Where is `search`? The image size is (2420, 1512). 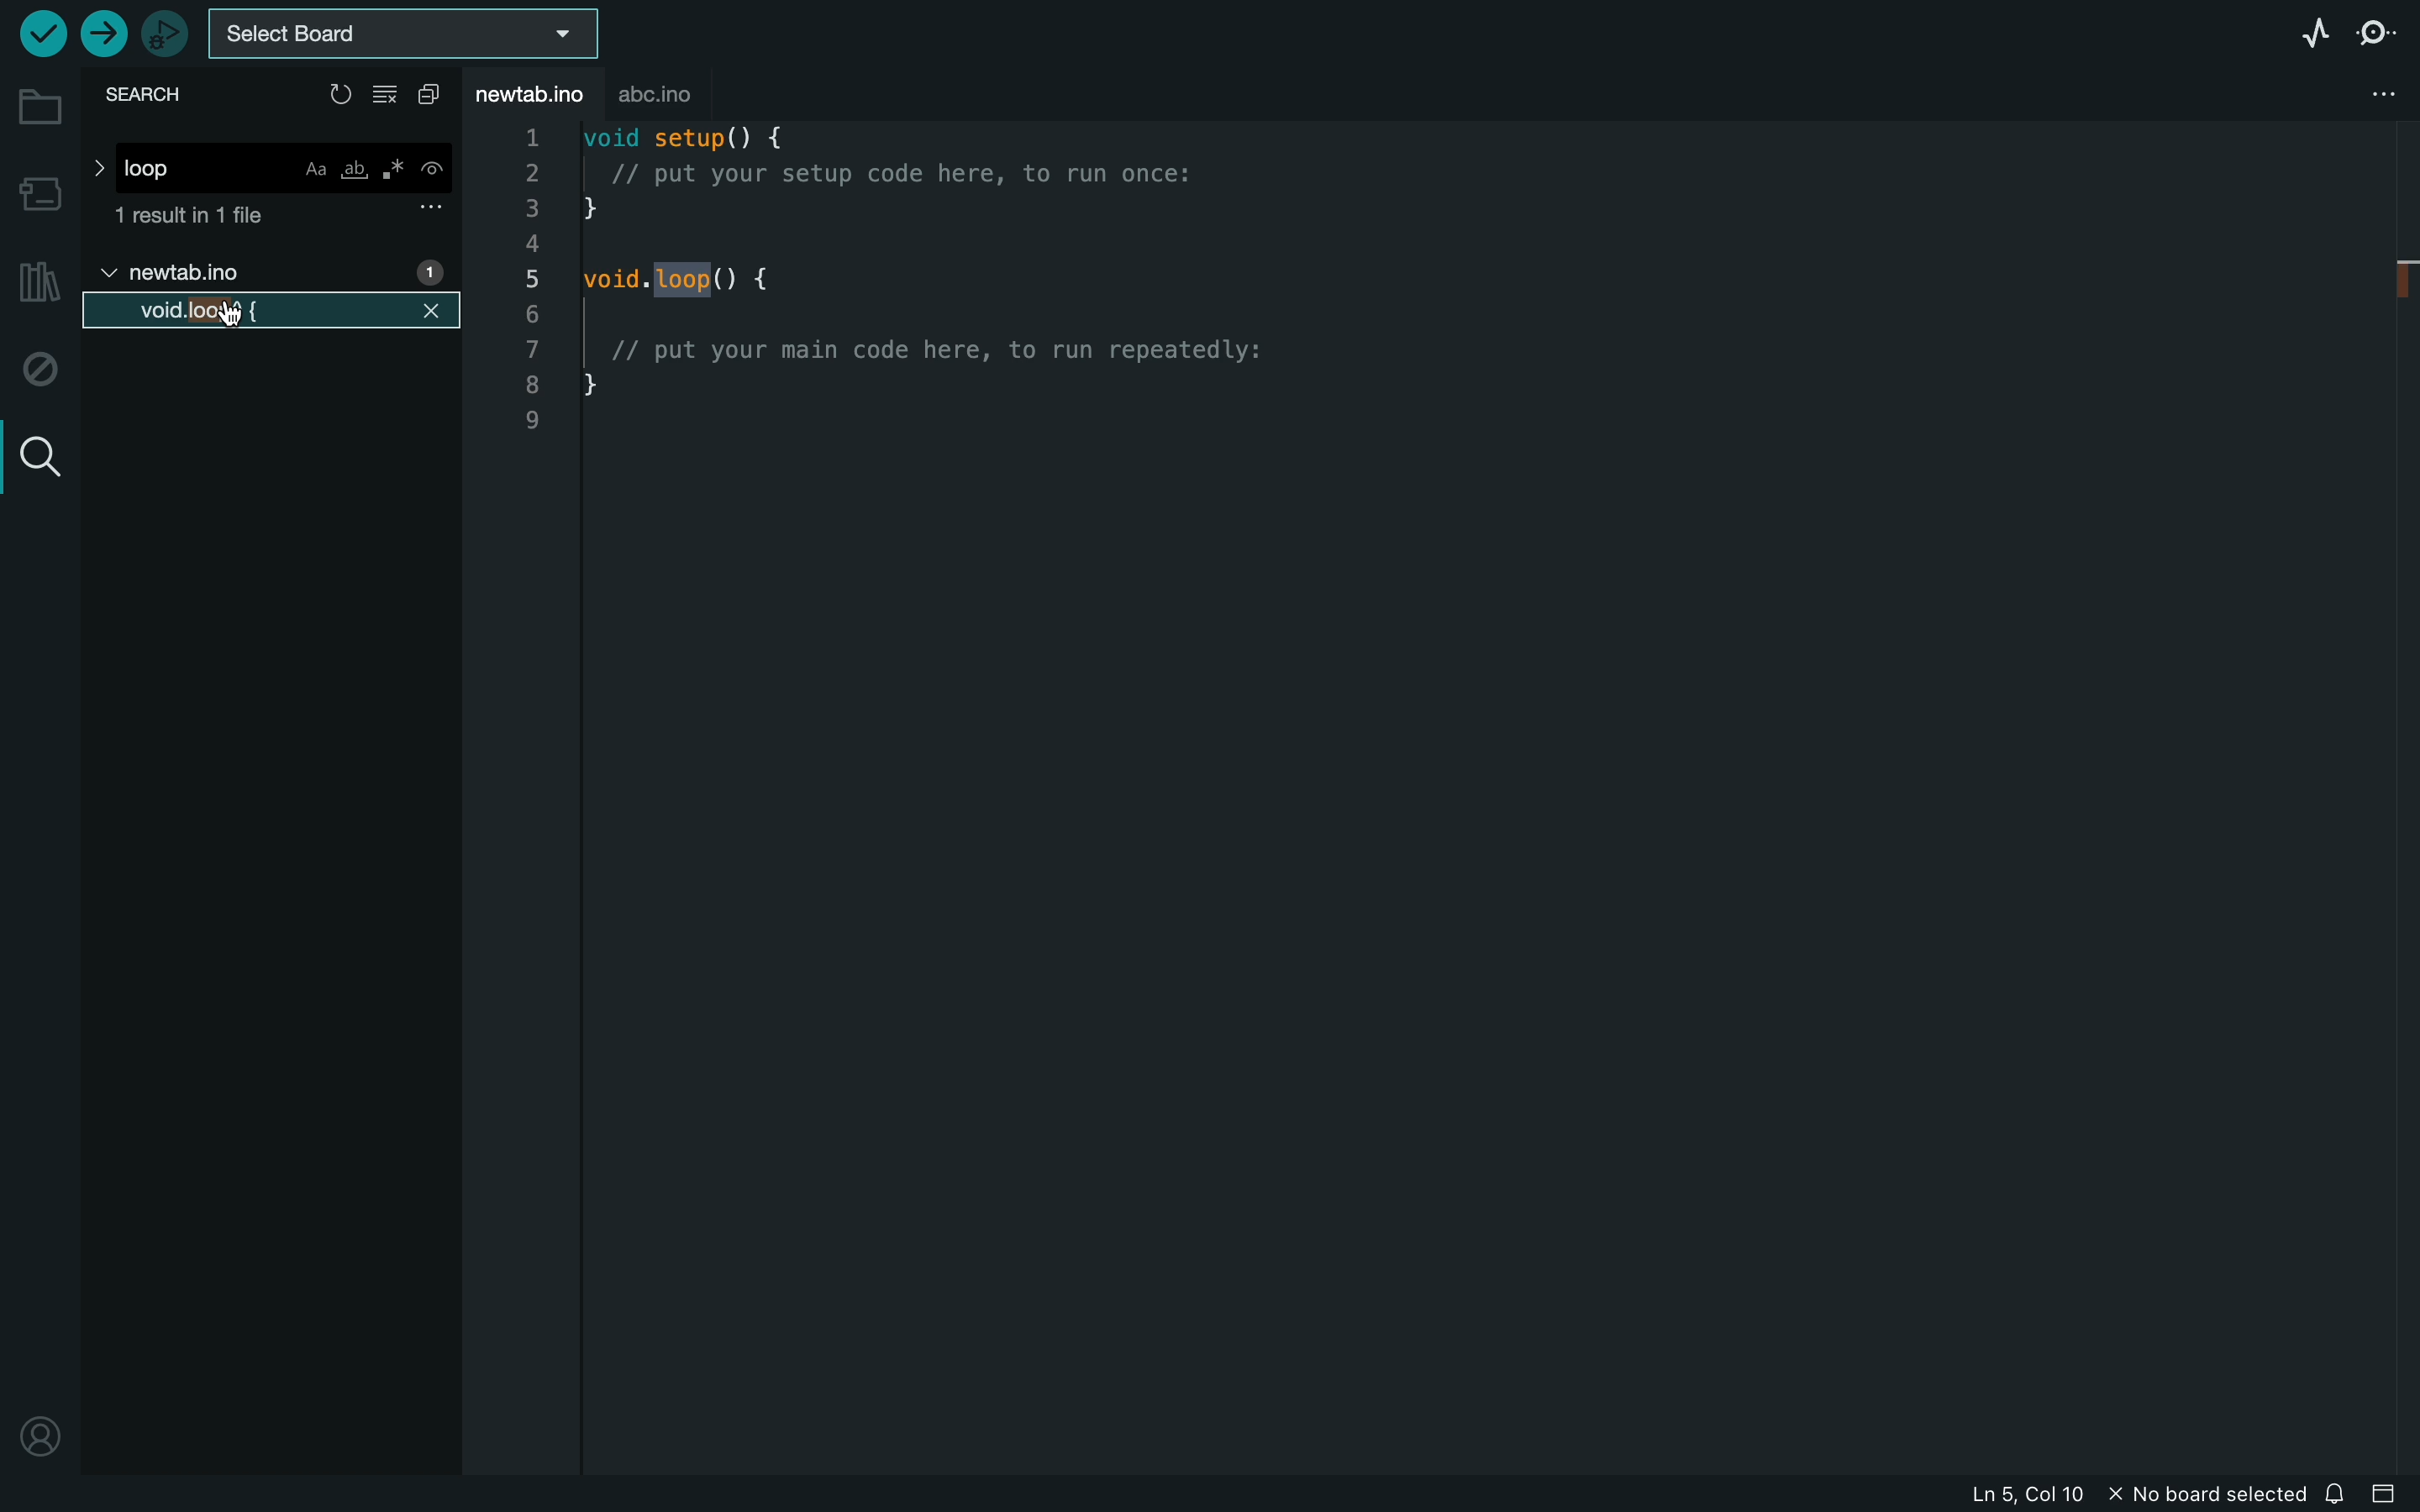
search is located at coordinates (35, 453).